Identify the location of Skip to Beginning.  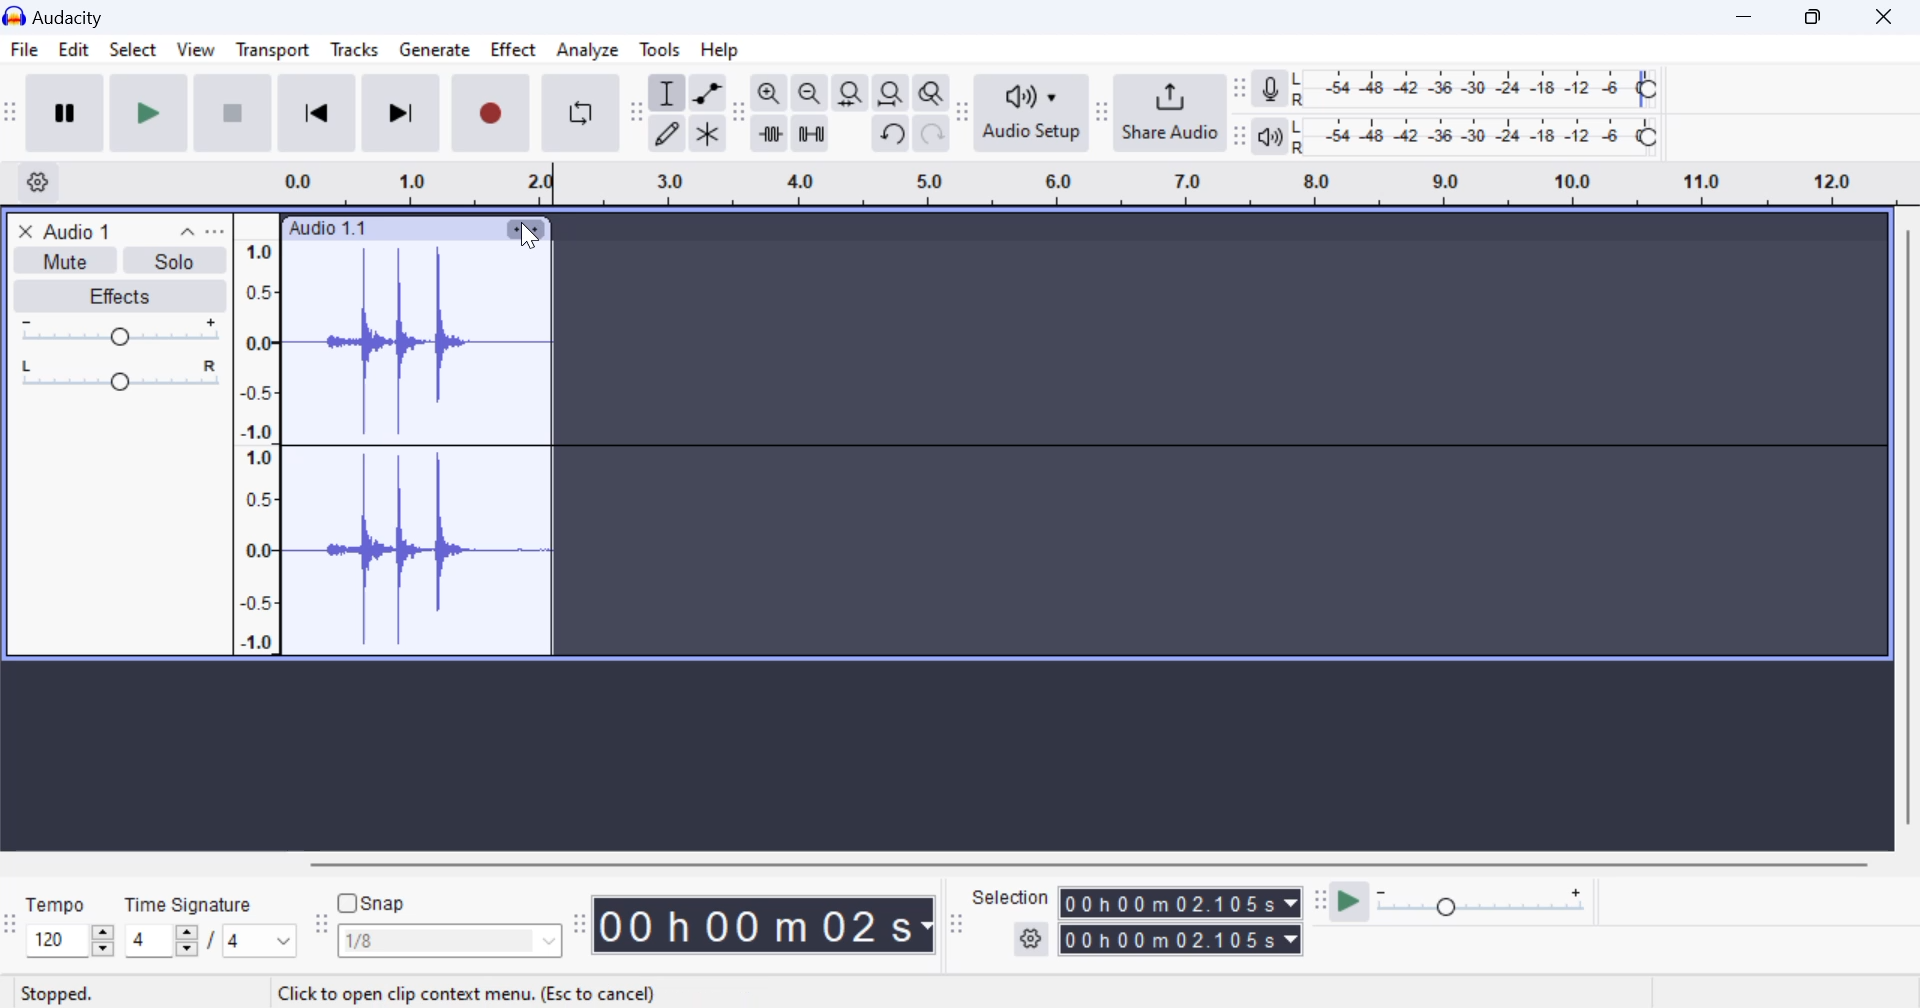
(316, 114).